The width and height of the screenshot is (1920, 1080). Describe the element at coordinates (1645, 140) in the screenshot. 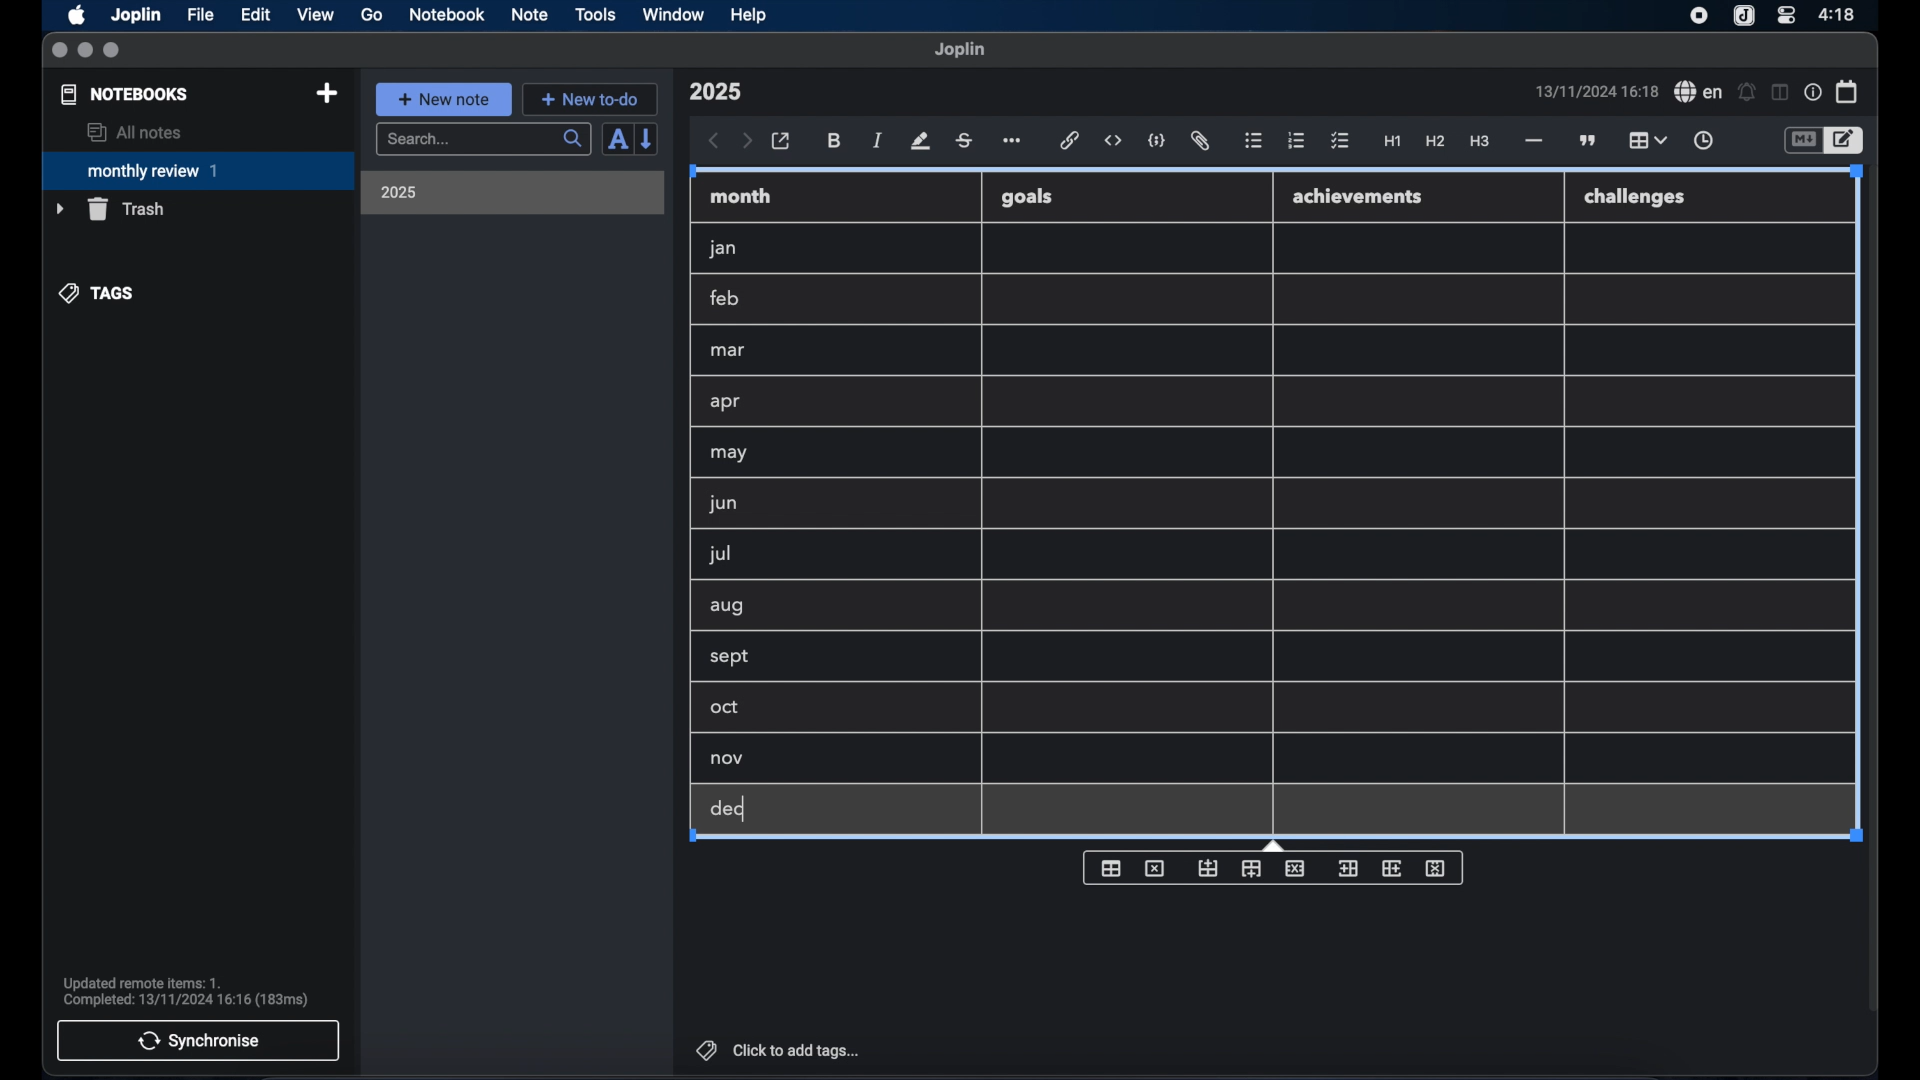

I see `table highlighted` at that location.